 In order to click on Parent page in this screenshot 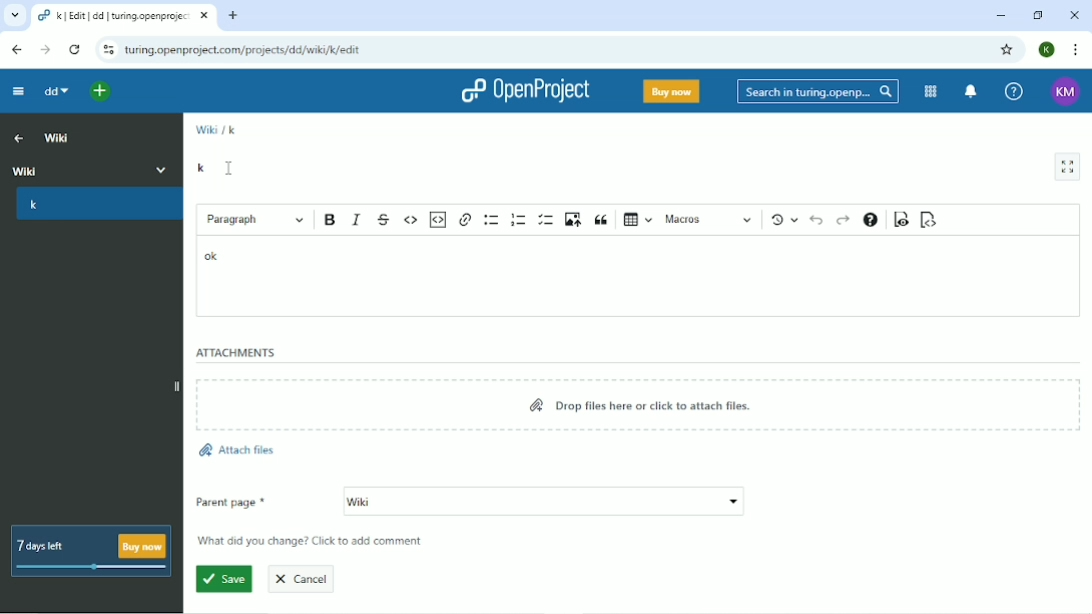, I will do `click(233, 502)`.